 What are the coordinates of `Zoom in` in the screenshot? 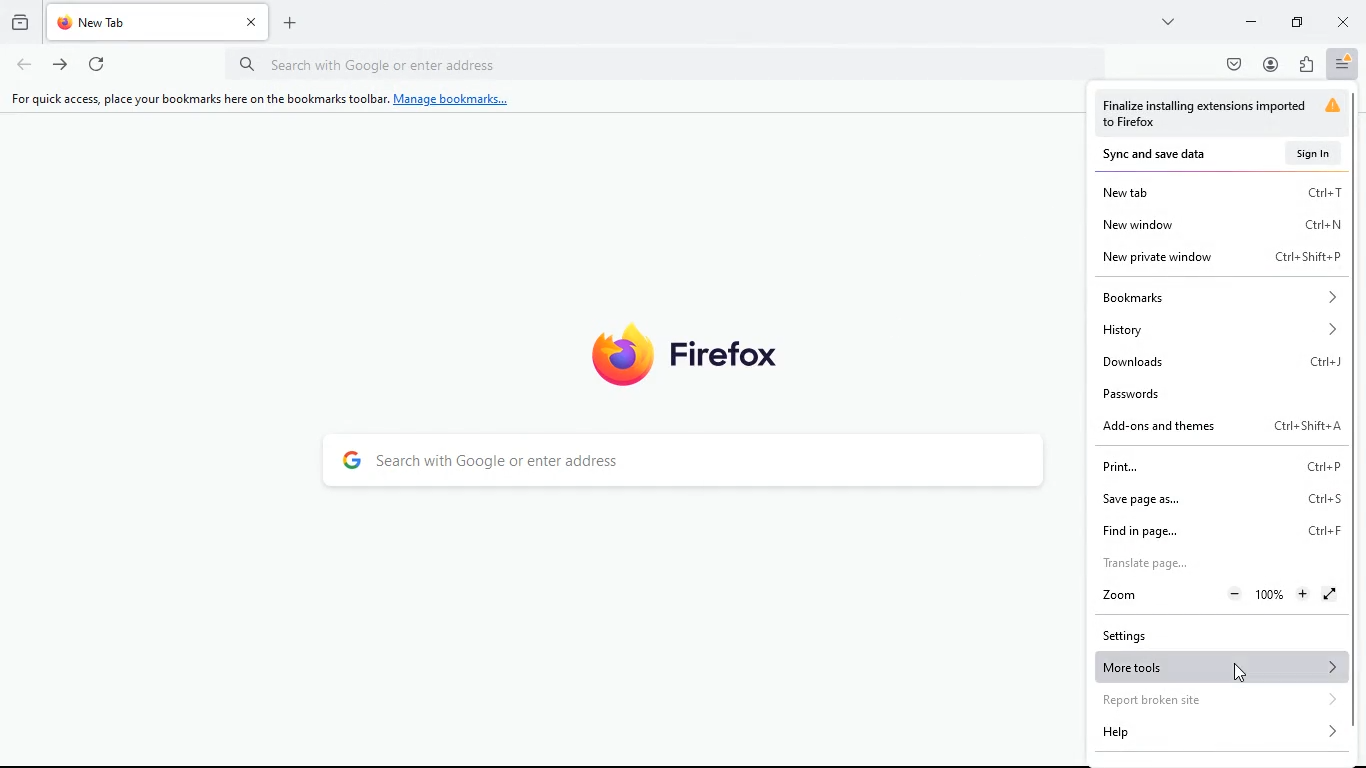 It's located at (1304, 593).